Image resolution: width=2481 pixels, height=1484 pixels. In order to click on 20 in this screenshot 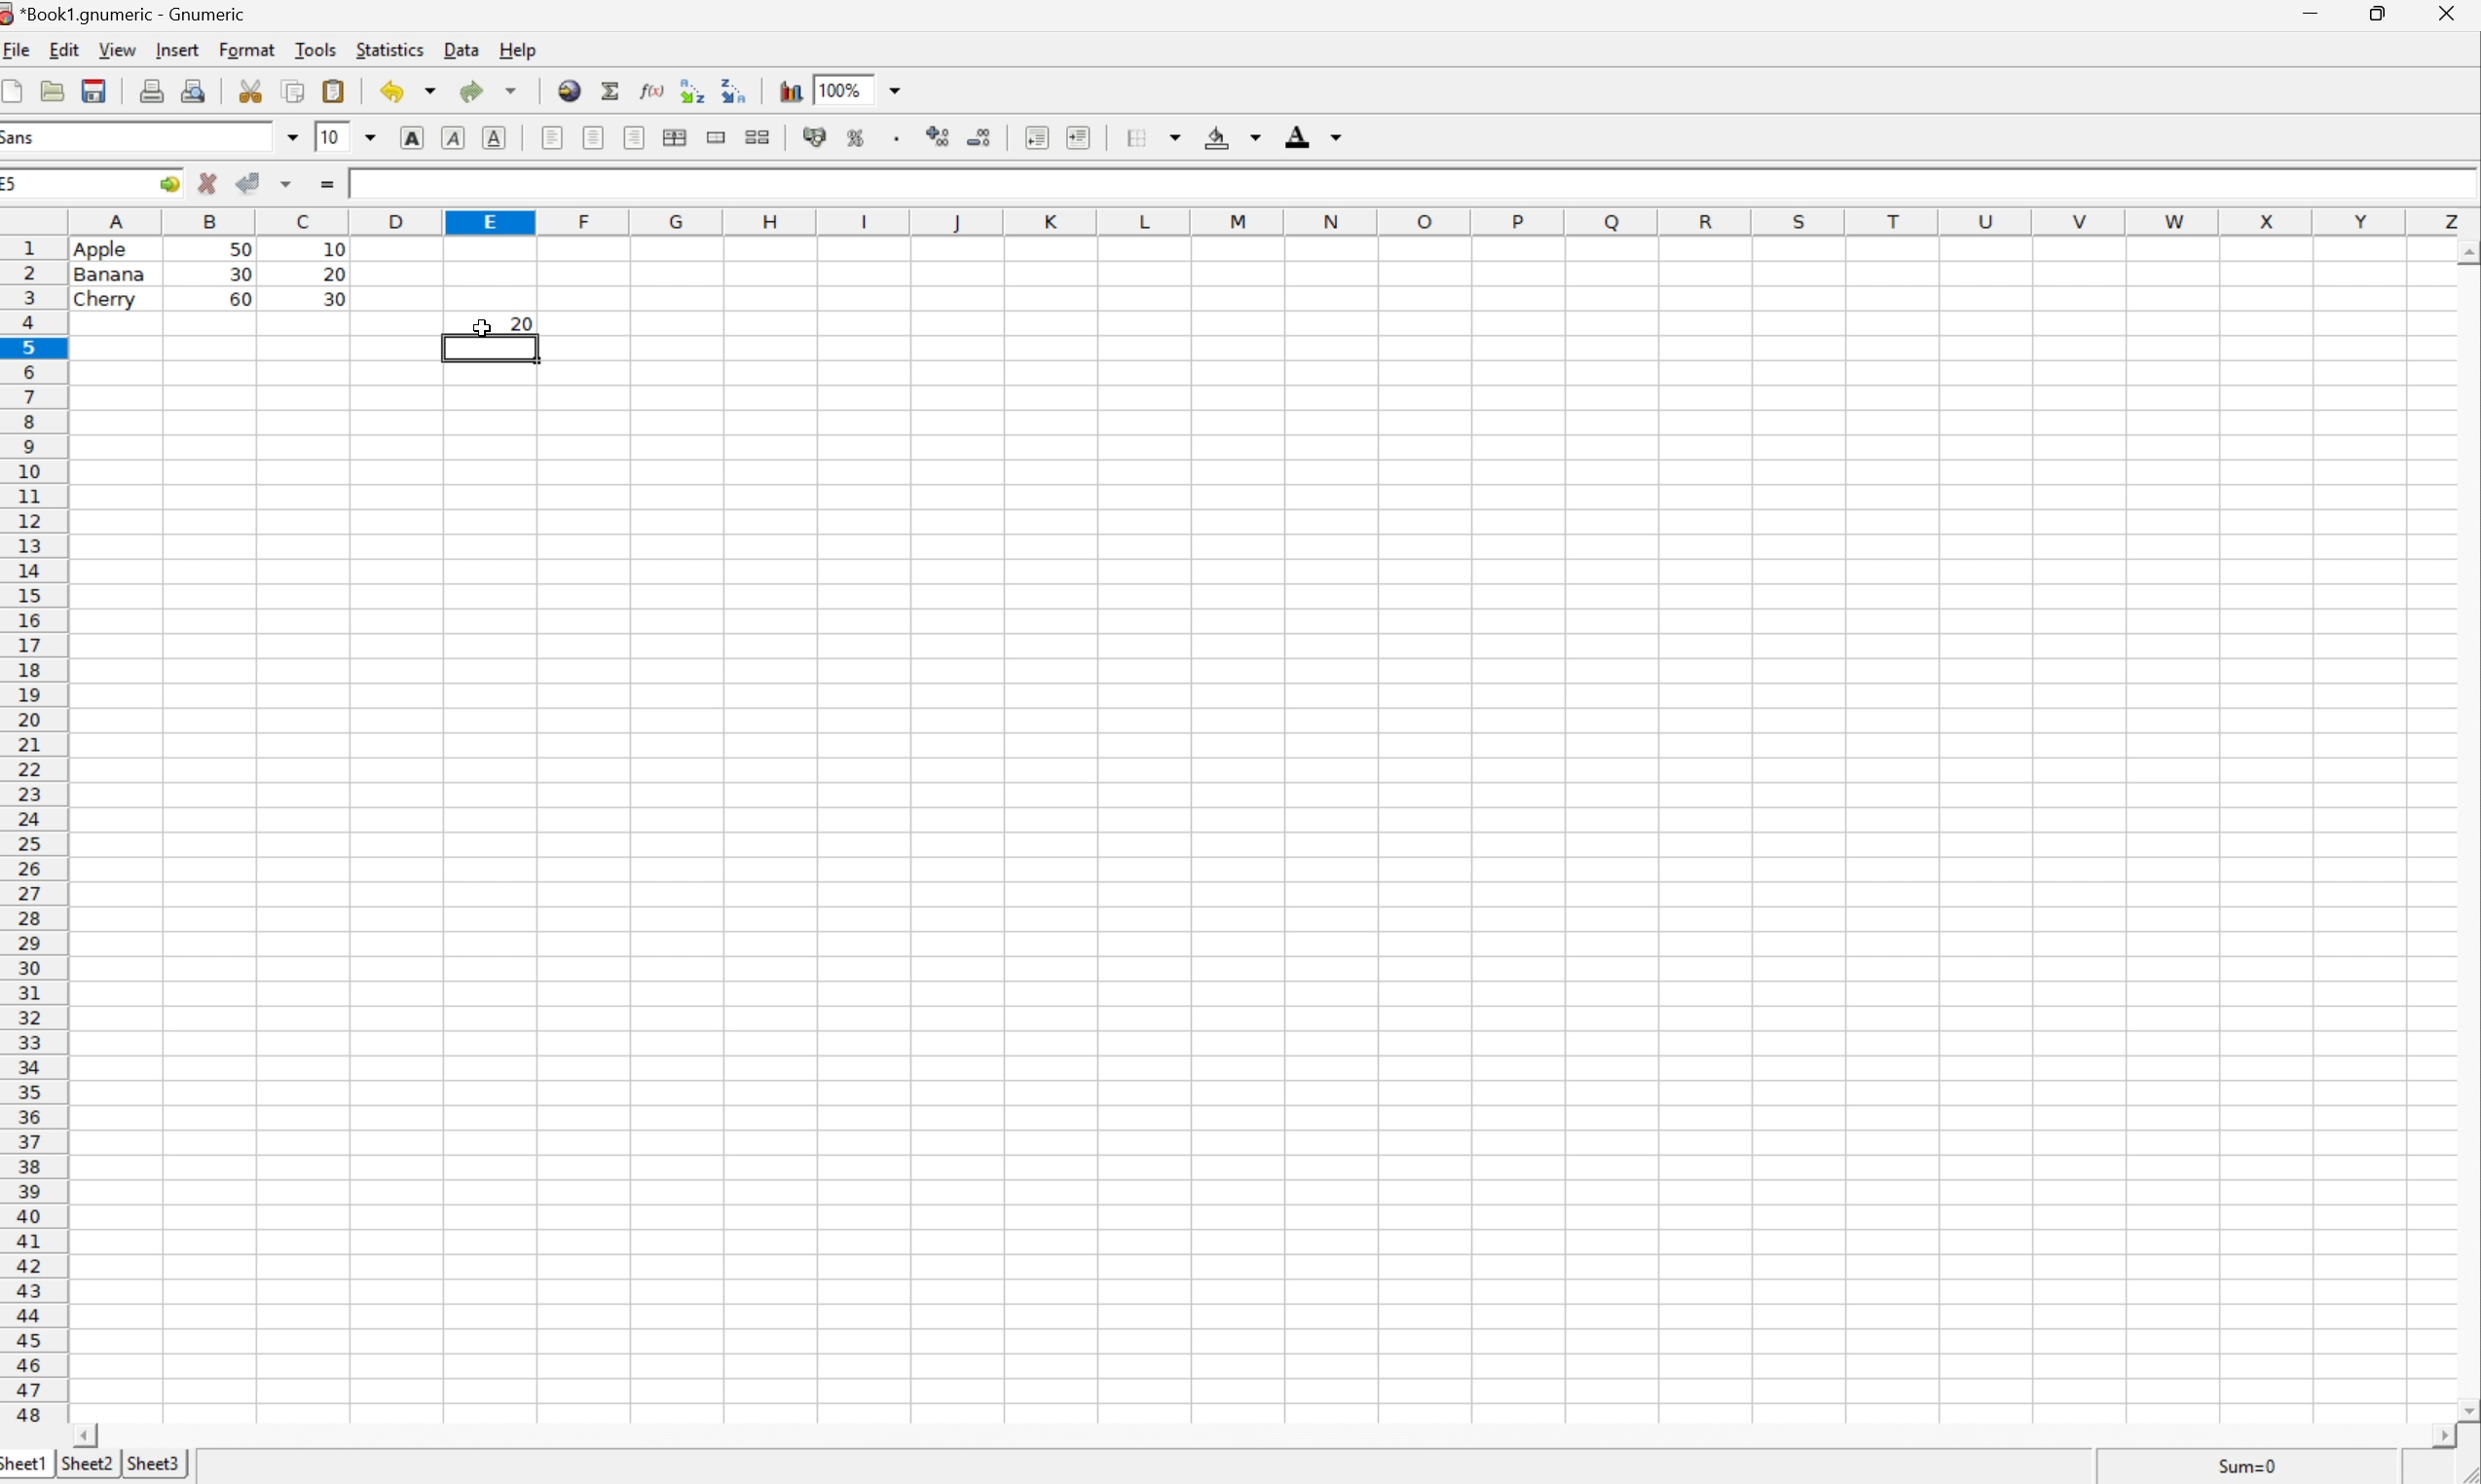, I will do `click(518, 323)`.